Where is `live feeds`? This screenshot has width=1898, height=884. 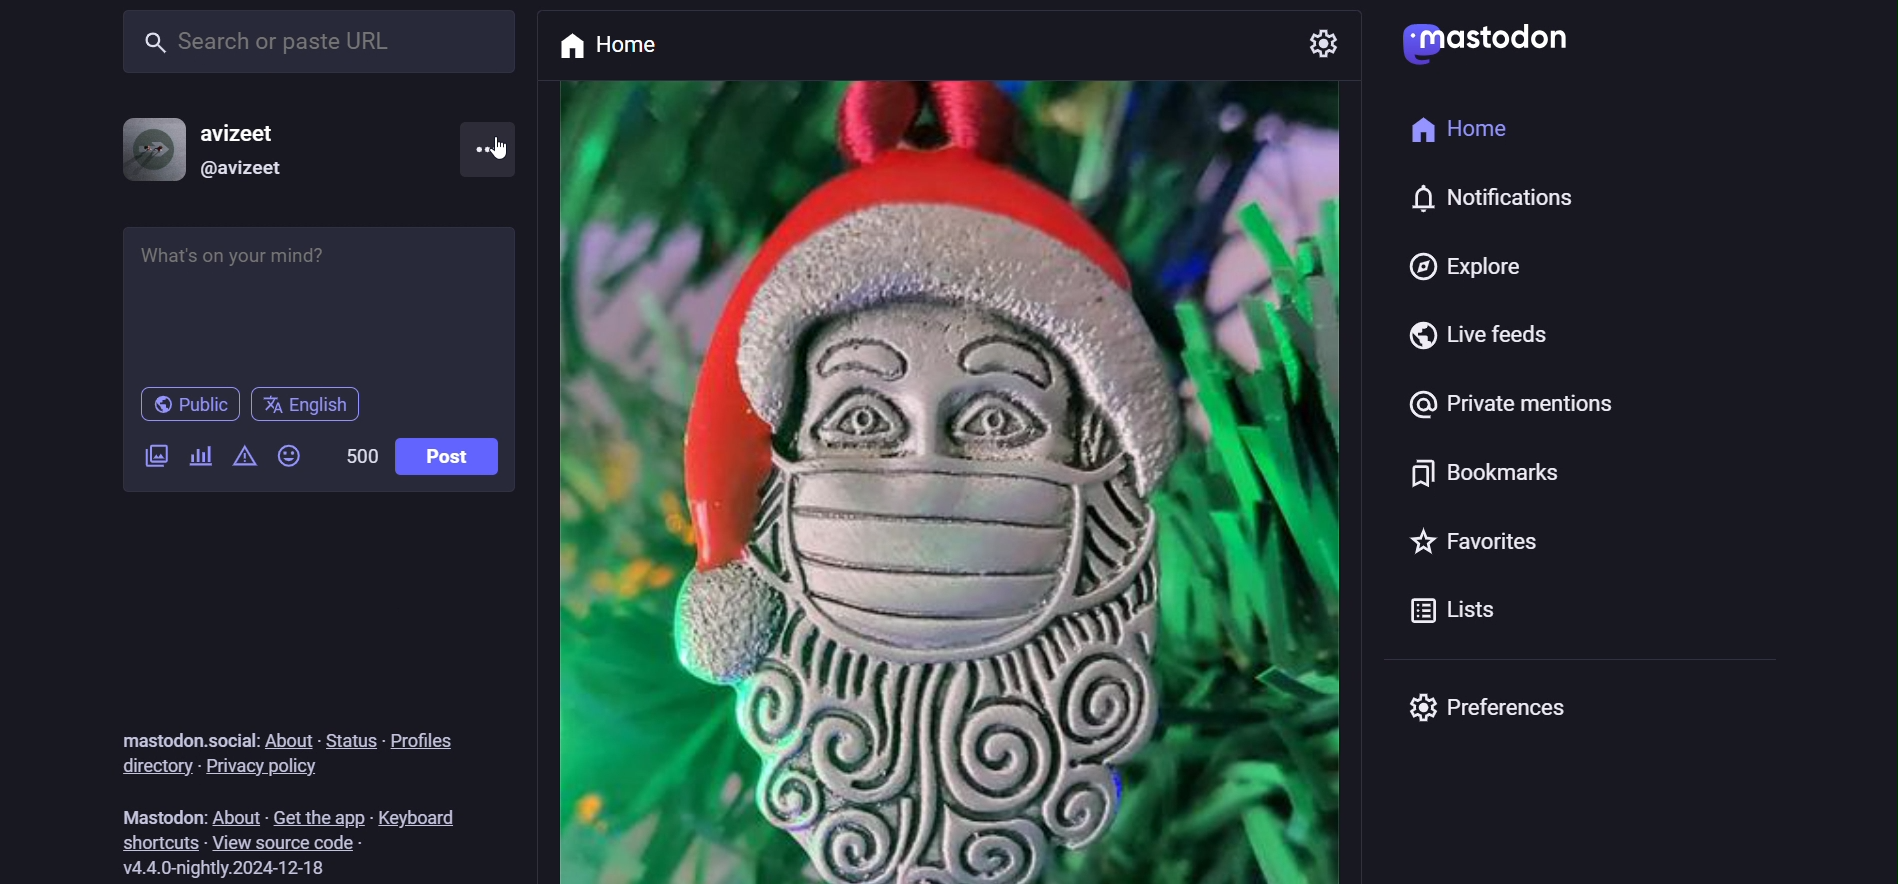
live feeds is located at coordinates (1483, 337).